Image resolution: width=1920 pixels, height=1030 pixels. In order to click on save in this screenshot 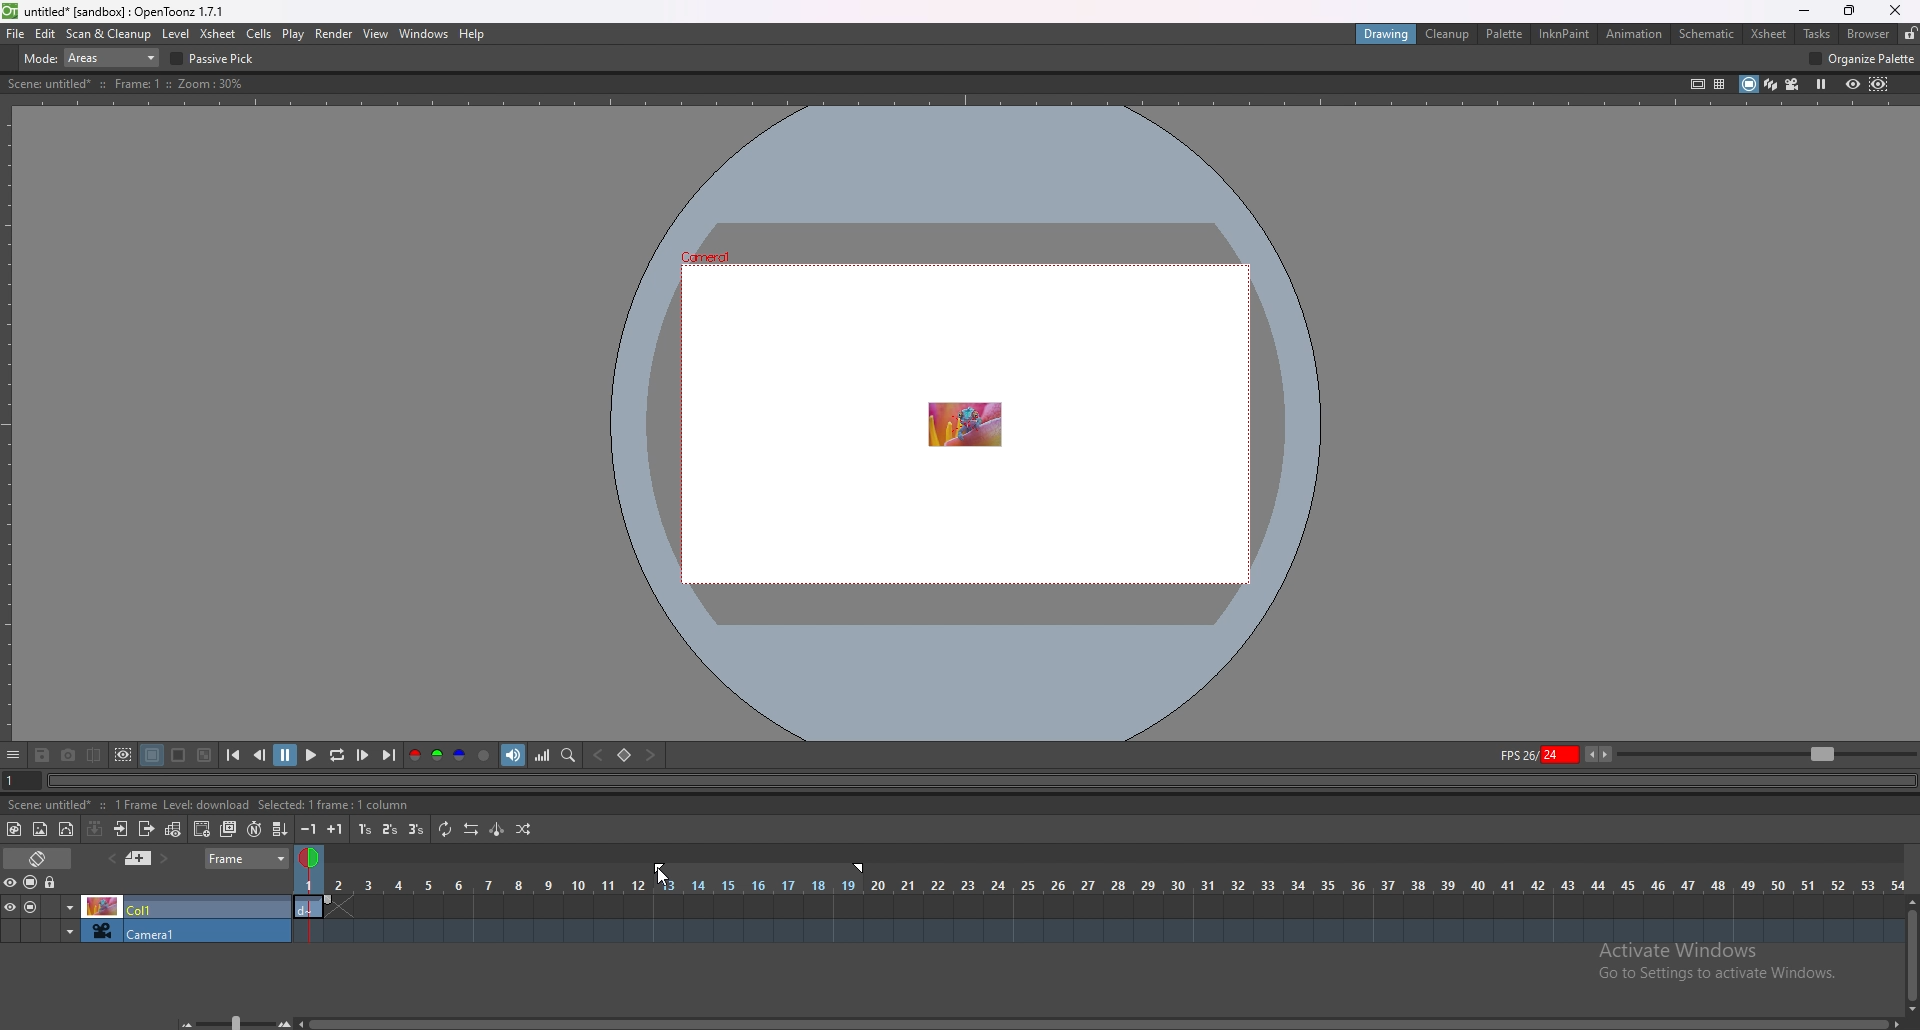, I will do `click(42, 756)`.